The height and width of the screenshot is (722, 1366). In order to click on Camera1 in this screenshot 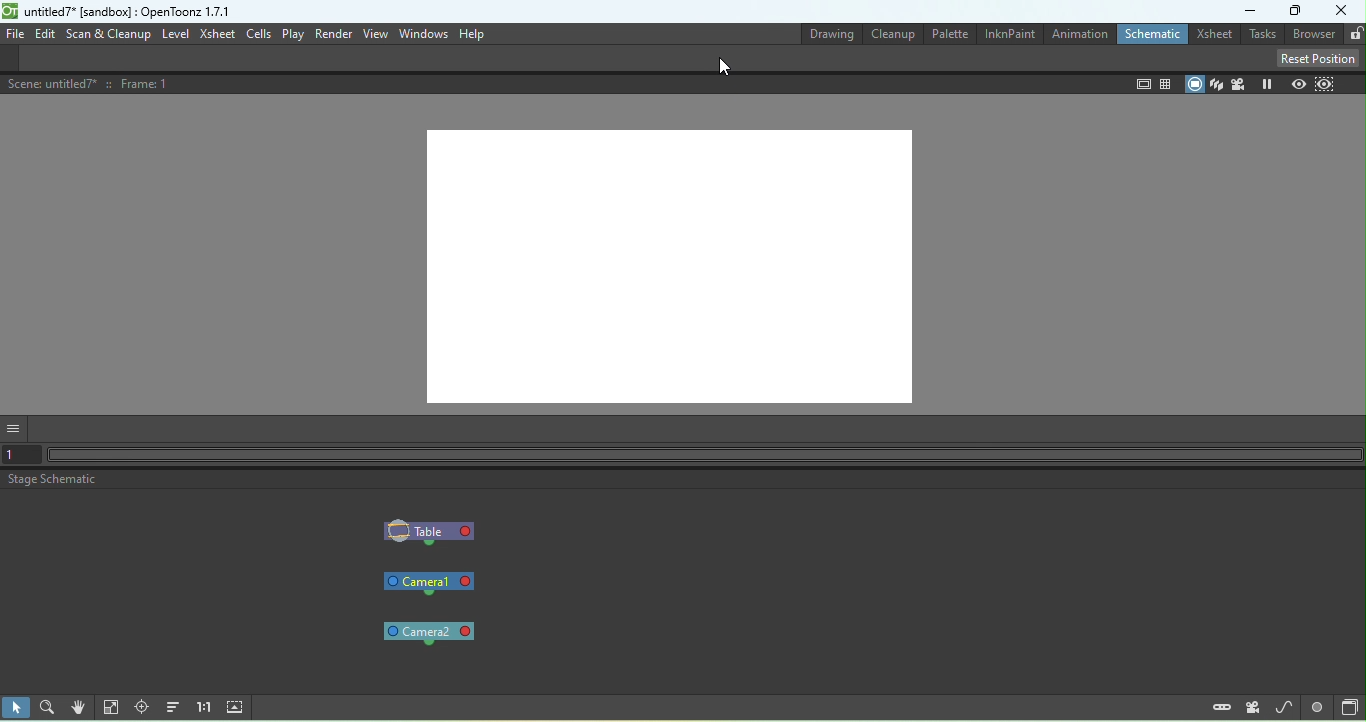, I will do `click(432, 582)`.